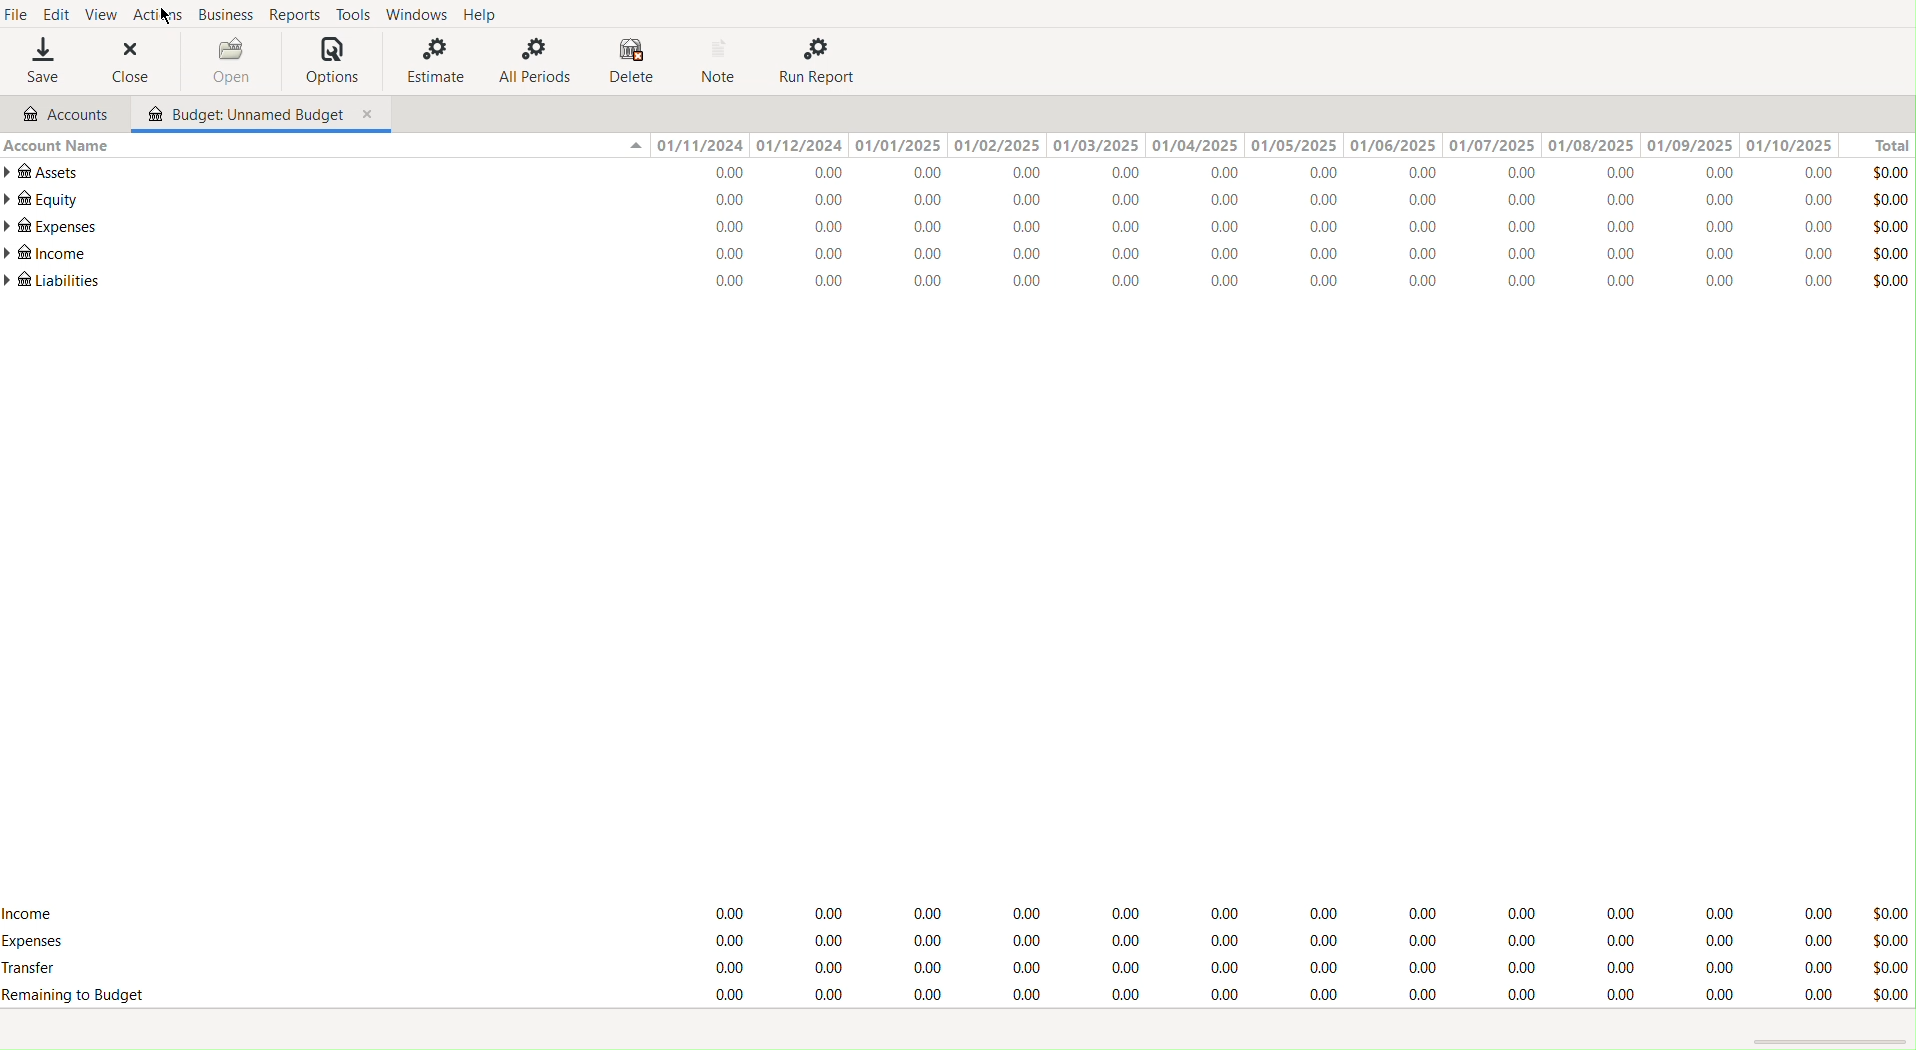 This screenshot has width=1916, height=1050. What do you see at coordinates (430, 62) in the screenshot?
I see `Estimate` at bounding box center [430, 62].